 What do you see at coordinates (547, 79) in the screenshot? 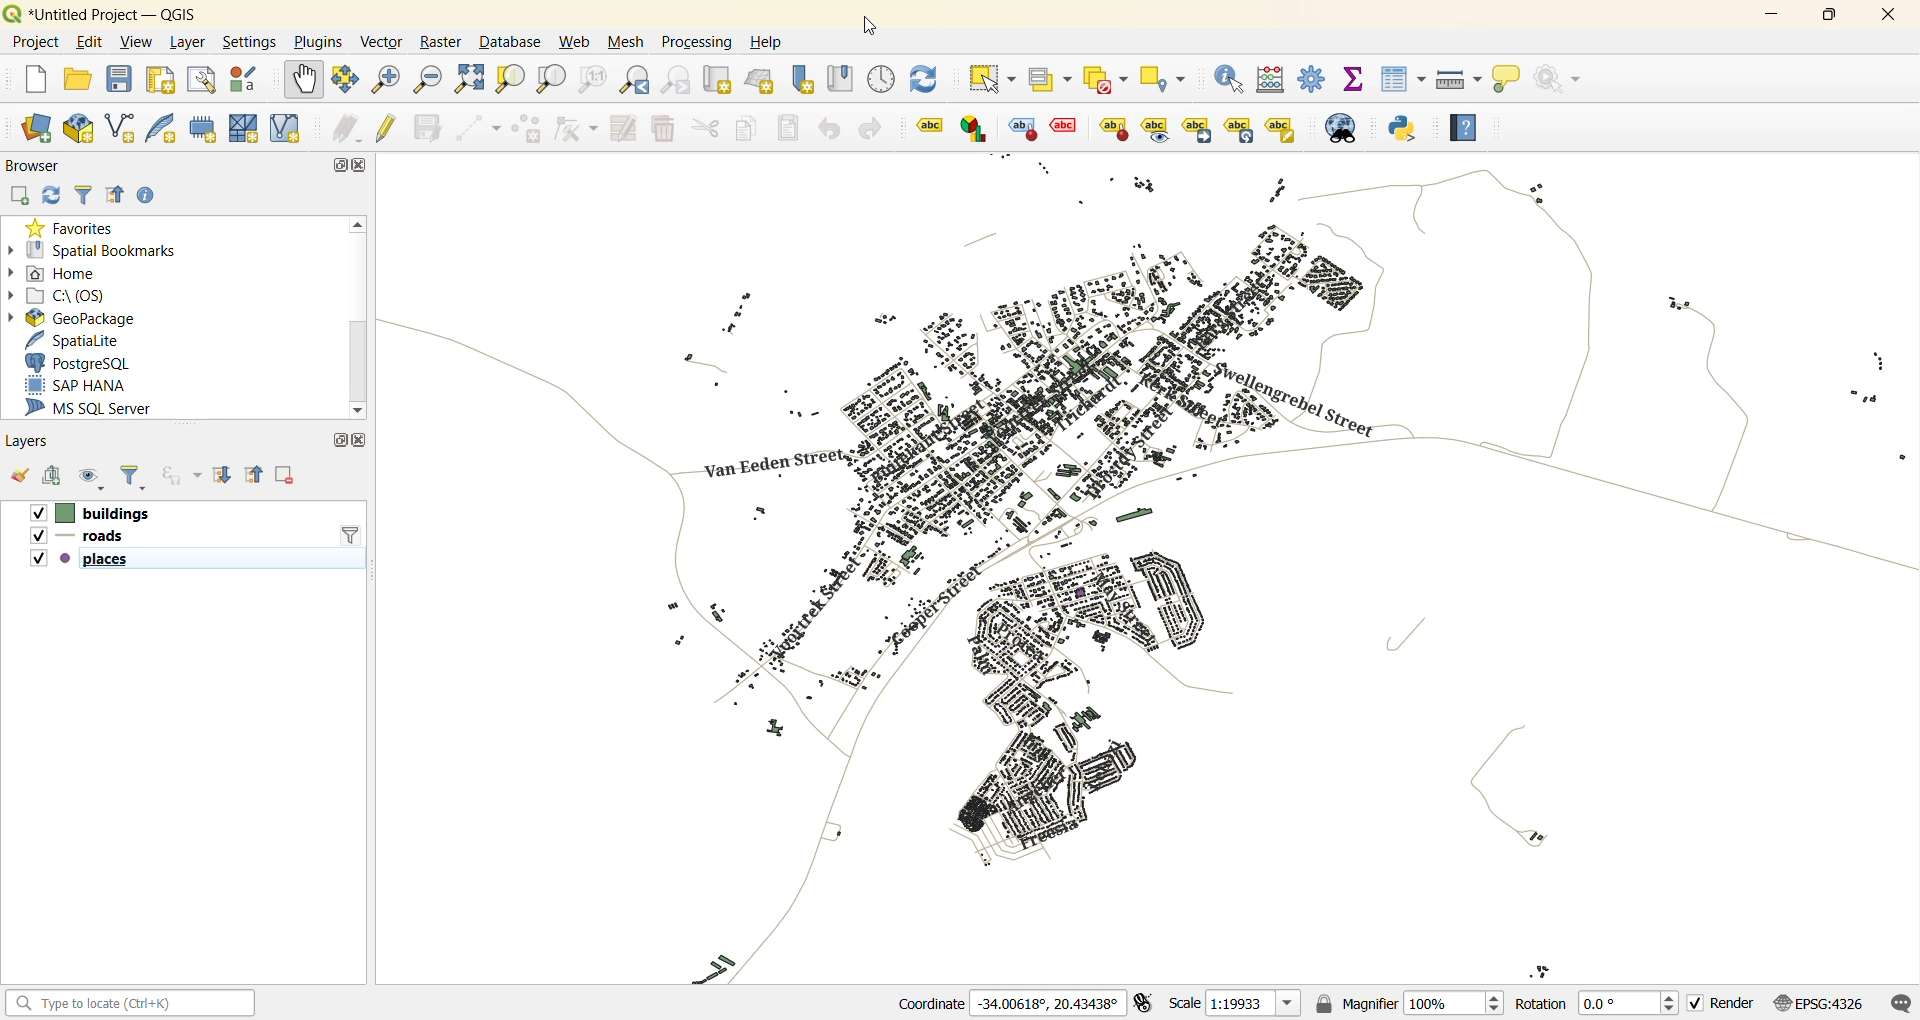
I see `zoom layer` at bounding box center [547, 79].